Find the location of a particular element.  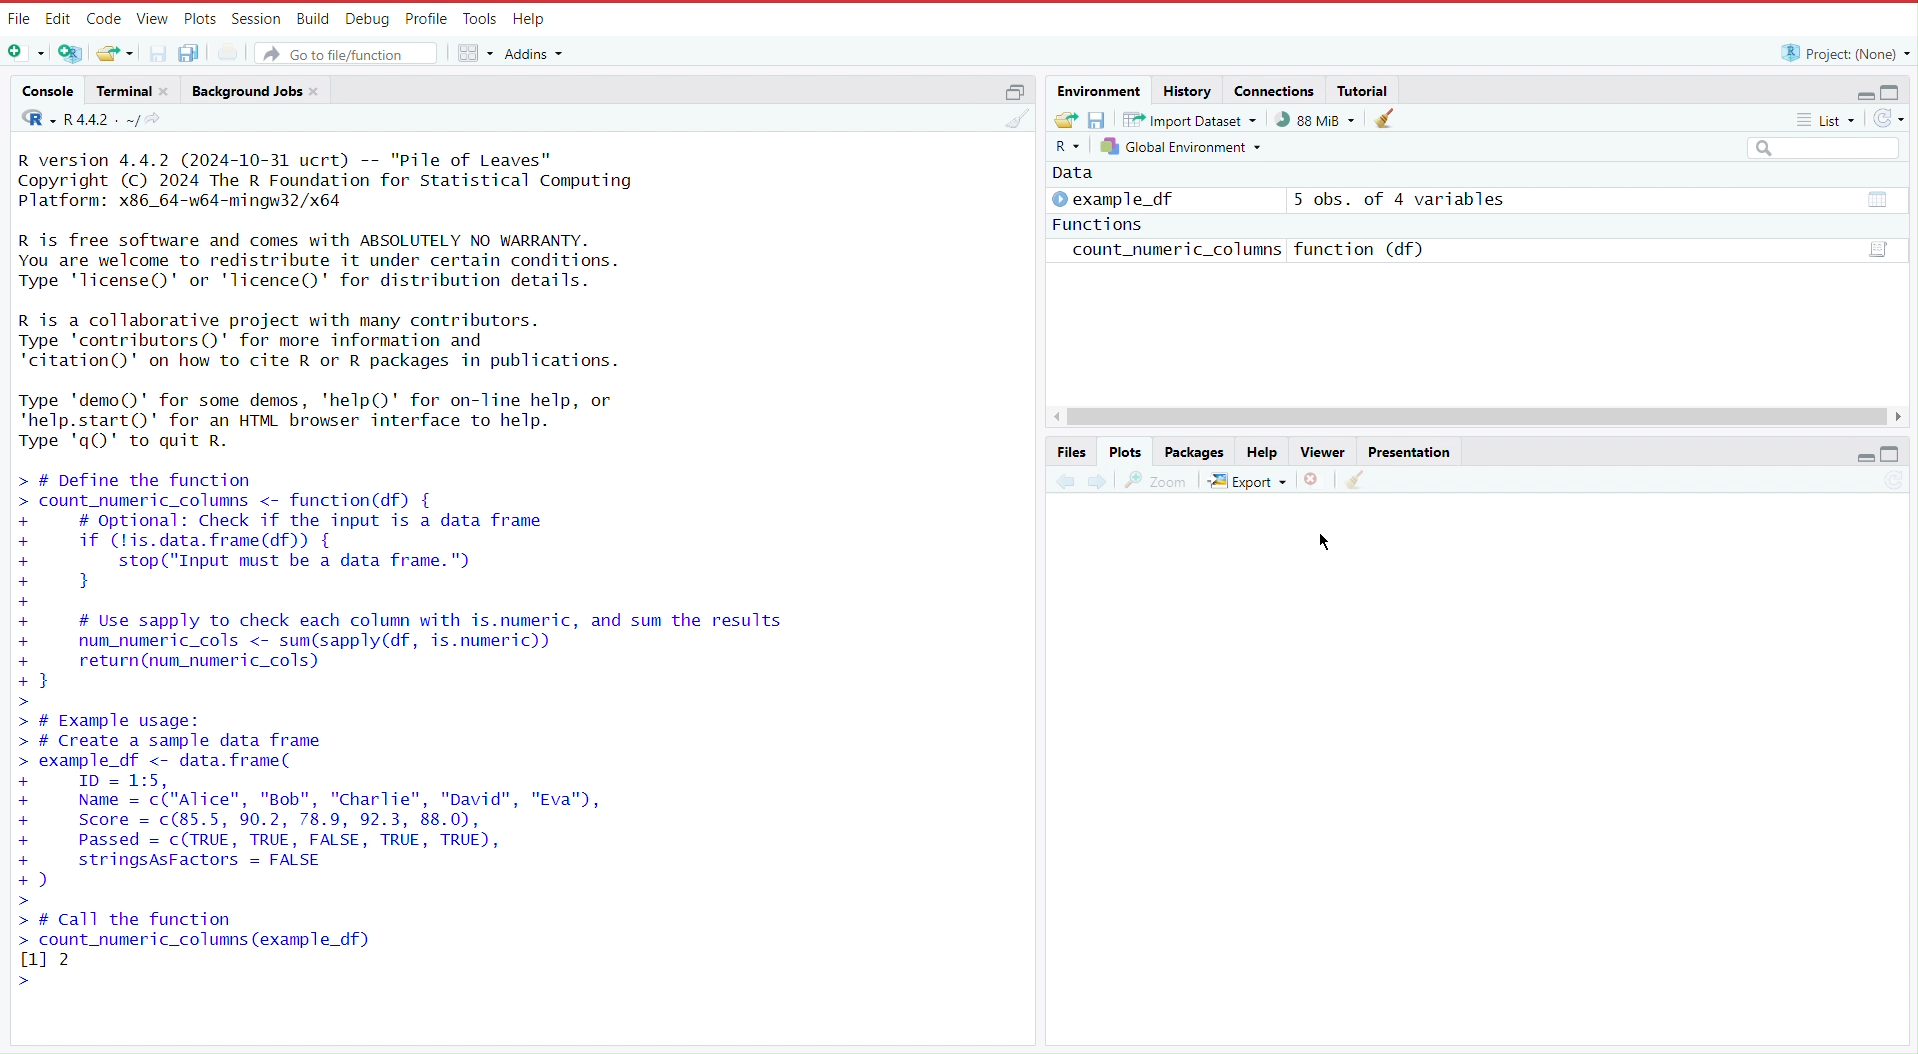

List is located at coordinates (1829, 123).